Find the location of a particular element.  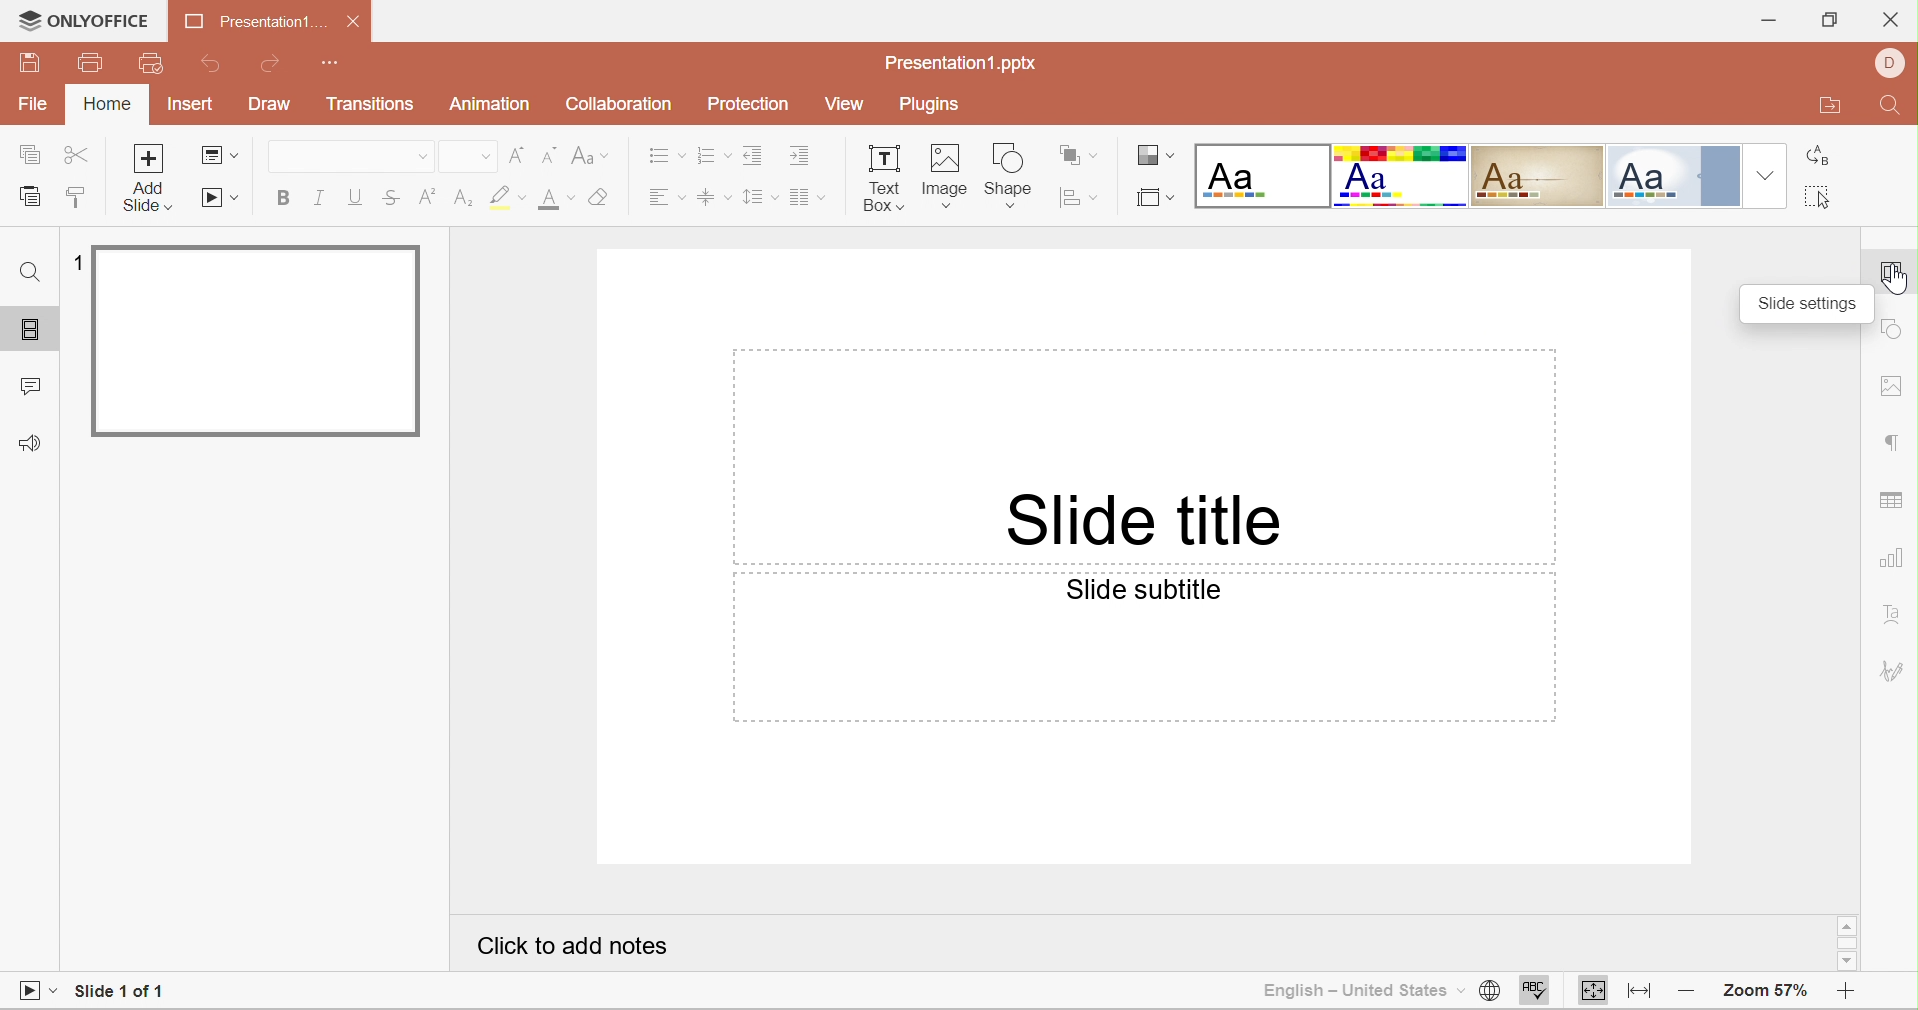

Numbering is located at coordinates (714, 157).